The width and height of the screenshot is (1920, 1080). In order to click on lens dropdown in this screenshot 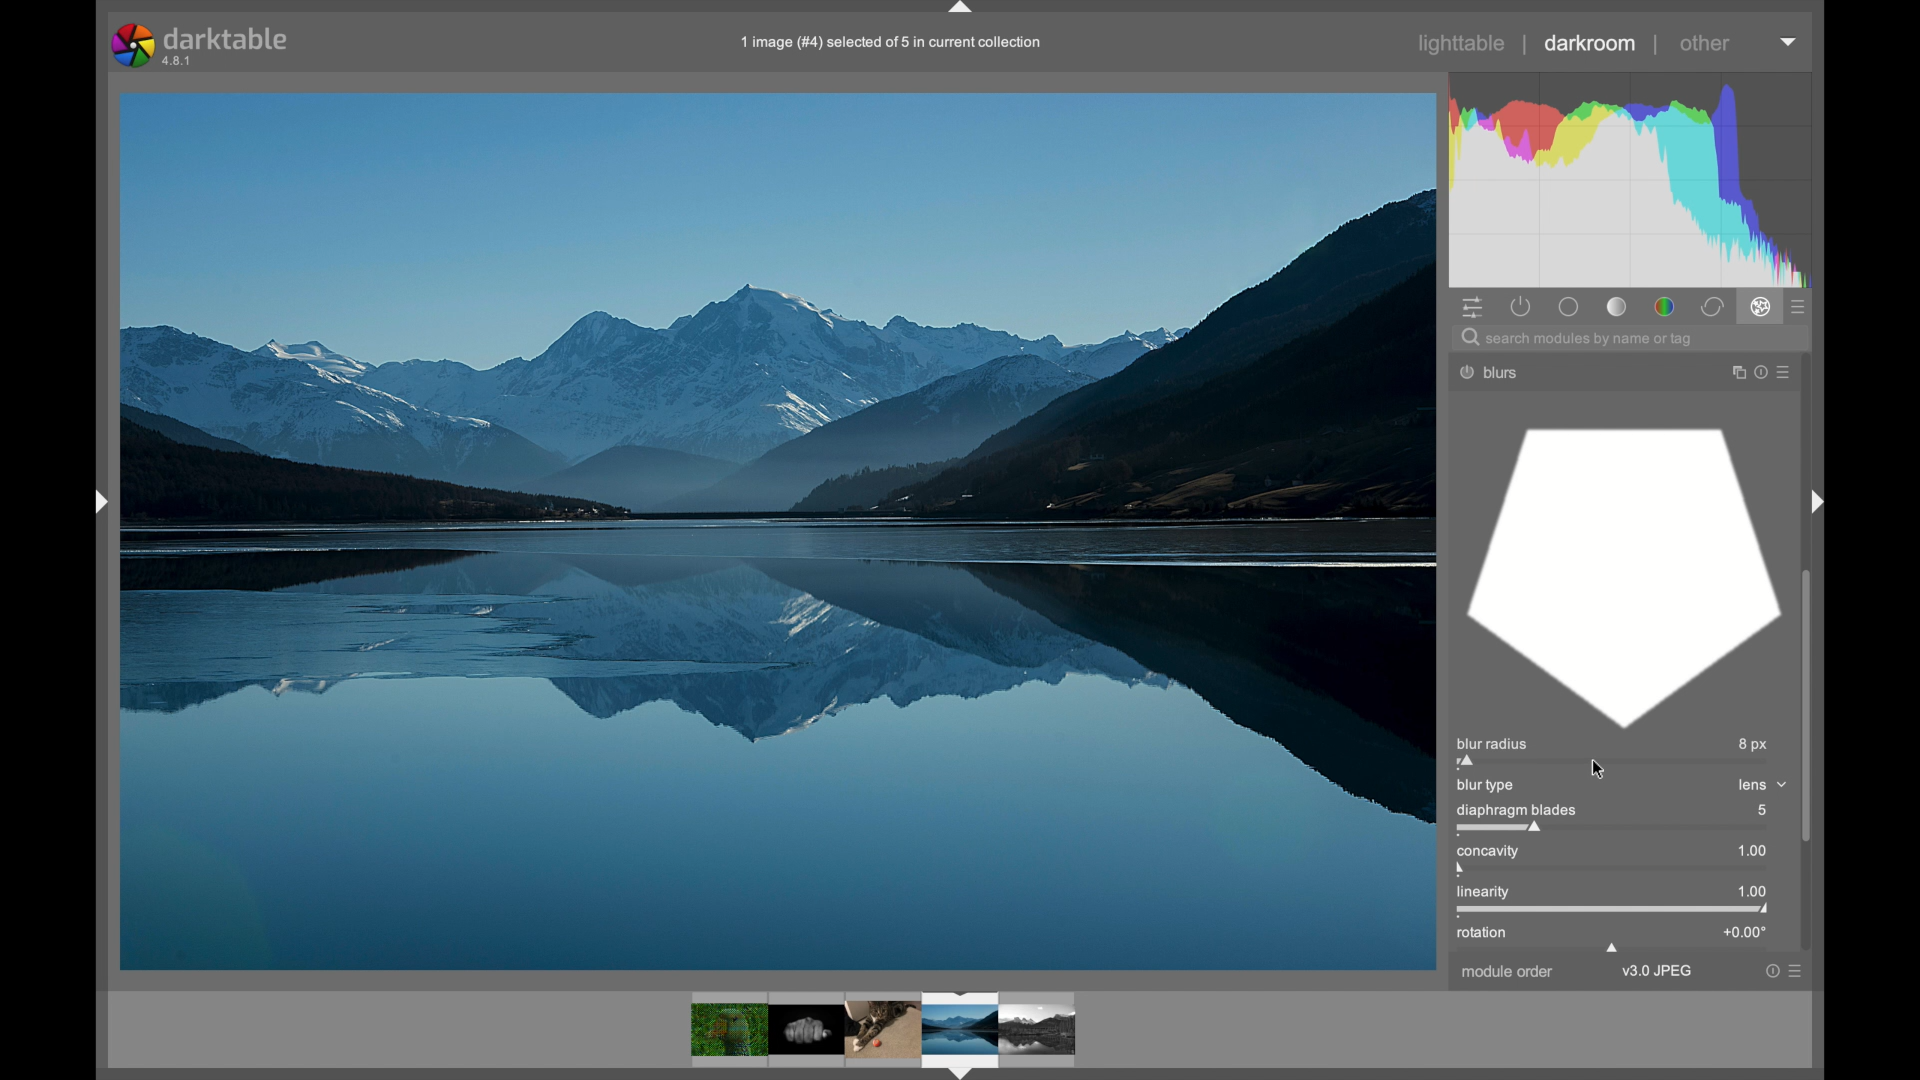, I will do `click(1762, 785)`.